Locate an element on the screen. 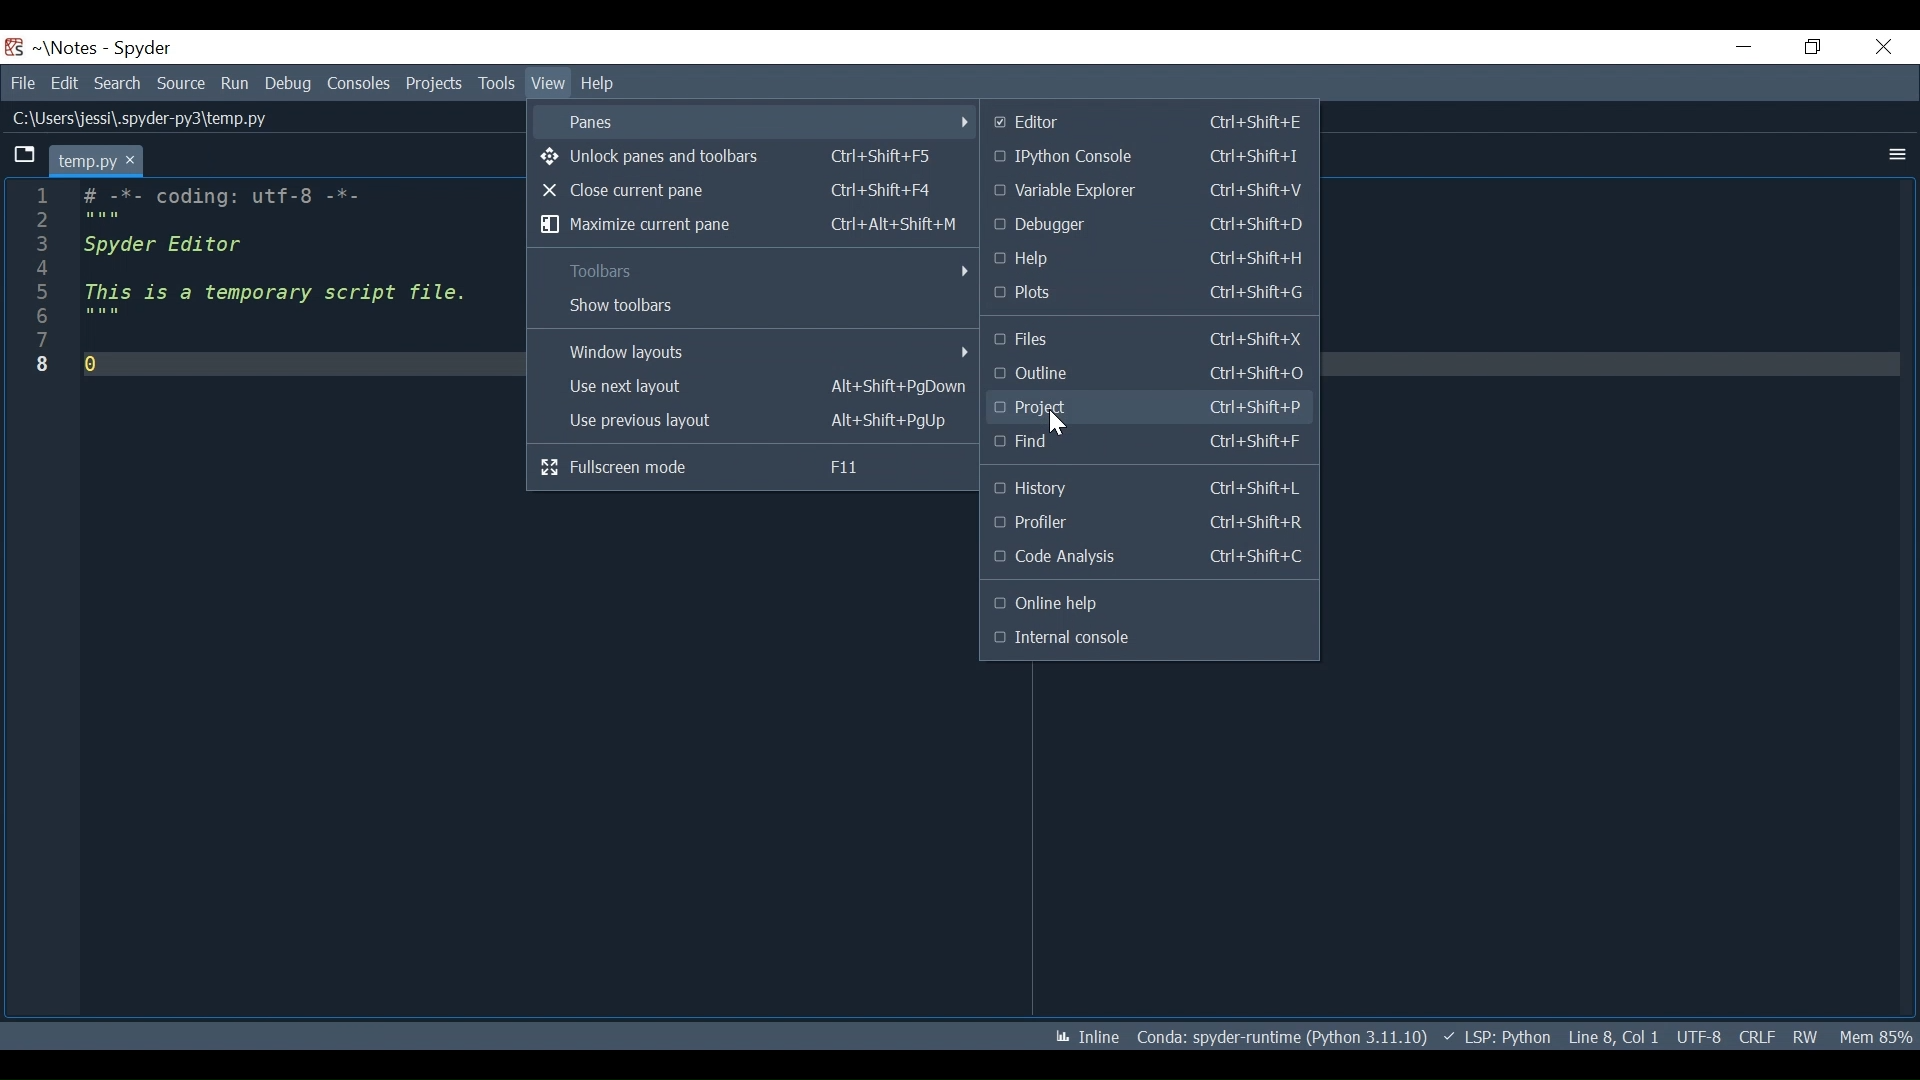 This screenshot has height=1080, width=1920. Spyder Desktop Icon is located at coordinates (13, 48).